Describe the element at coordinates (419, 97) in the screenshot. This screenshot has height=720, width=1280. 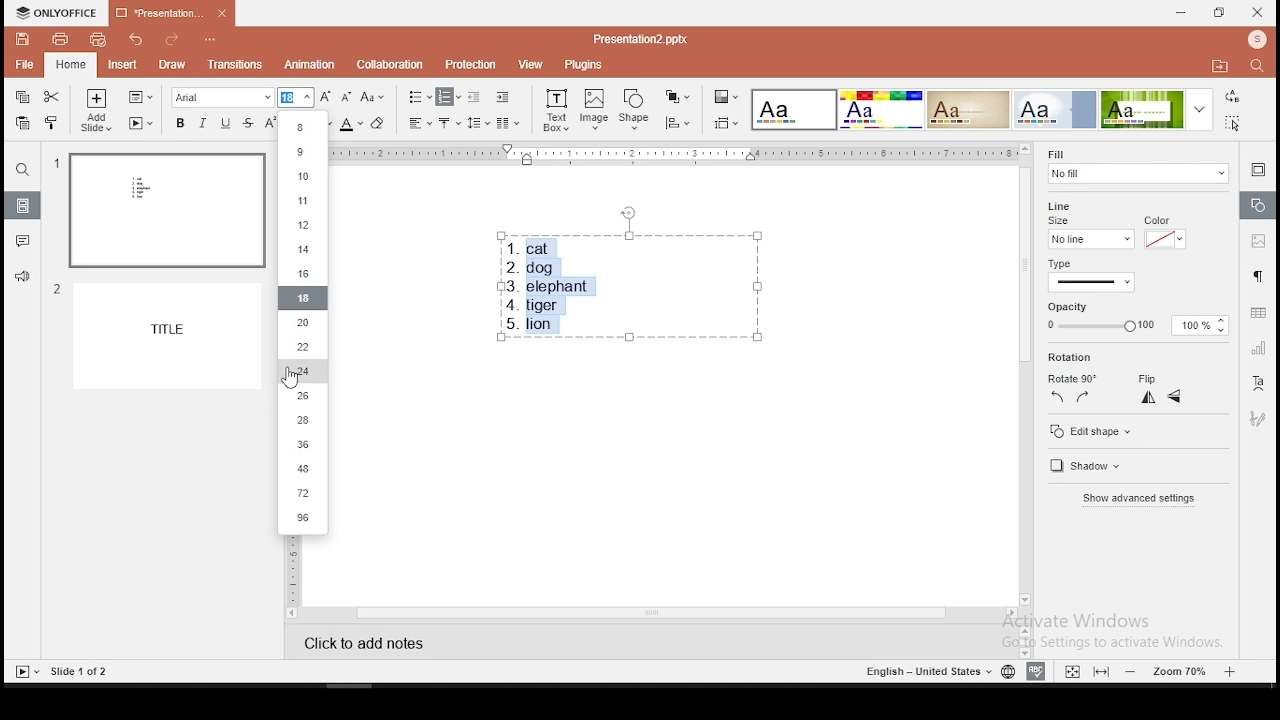
I see `bullets` at that location.